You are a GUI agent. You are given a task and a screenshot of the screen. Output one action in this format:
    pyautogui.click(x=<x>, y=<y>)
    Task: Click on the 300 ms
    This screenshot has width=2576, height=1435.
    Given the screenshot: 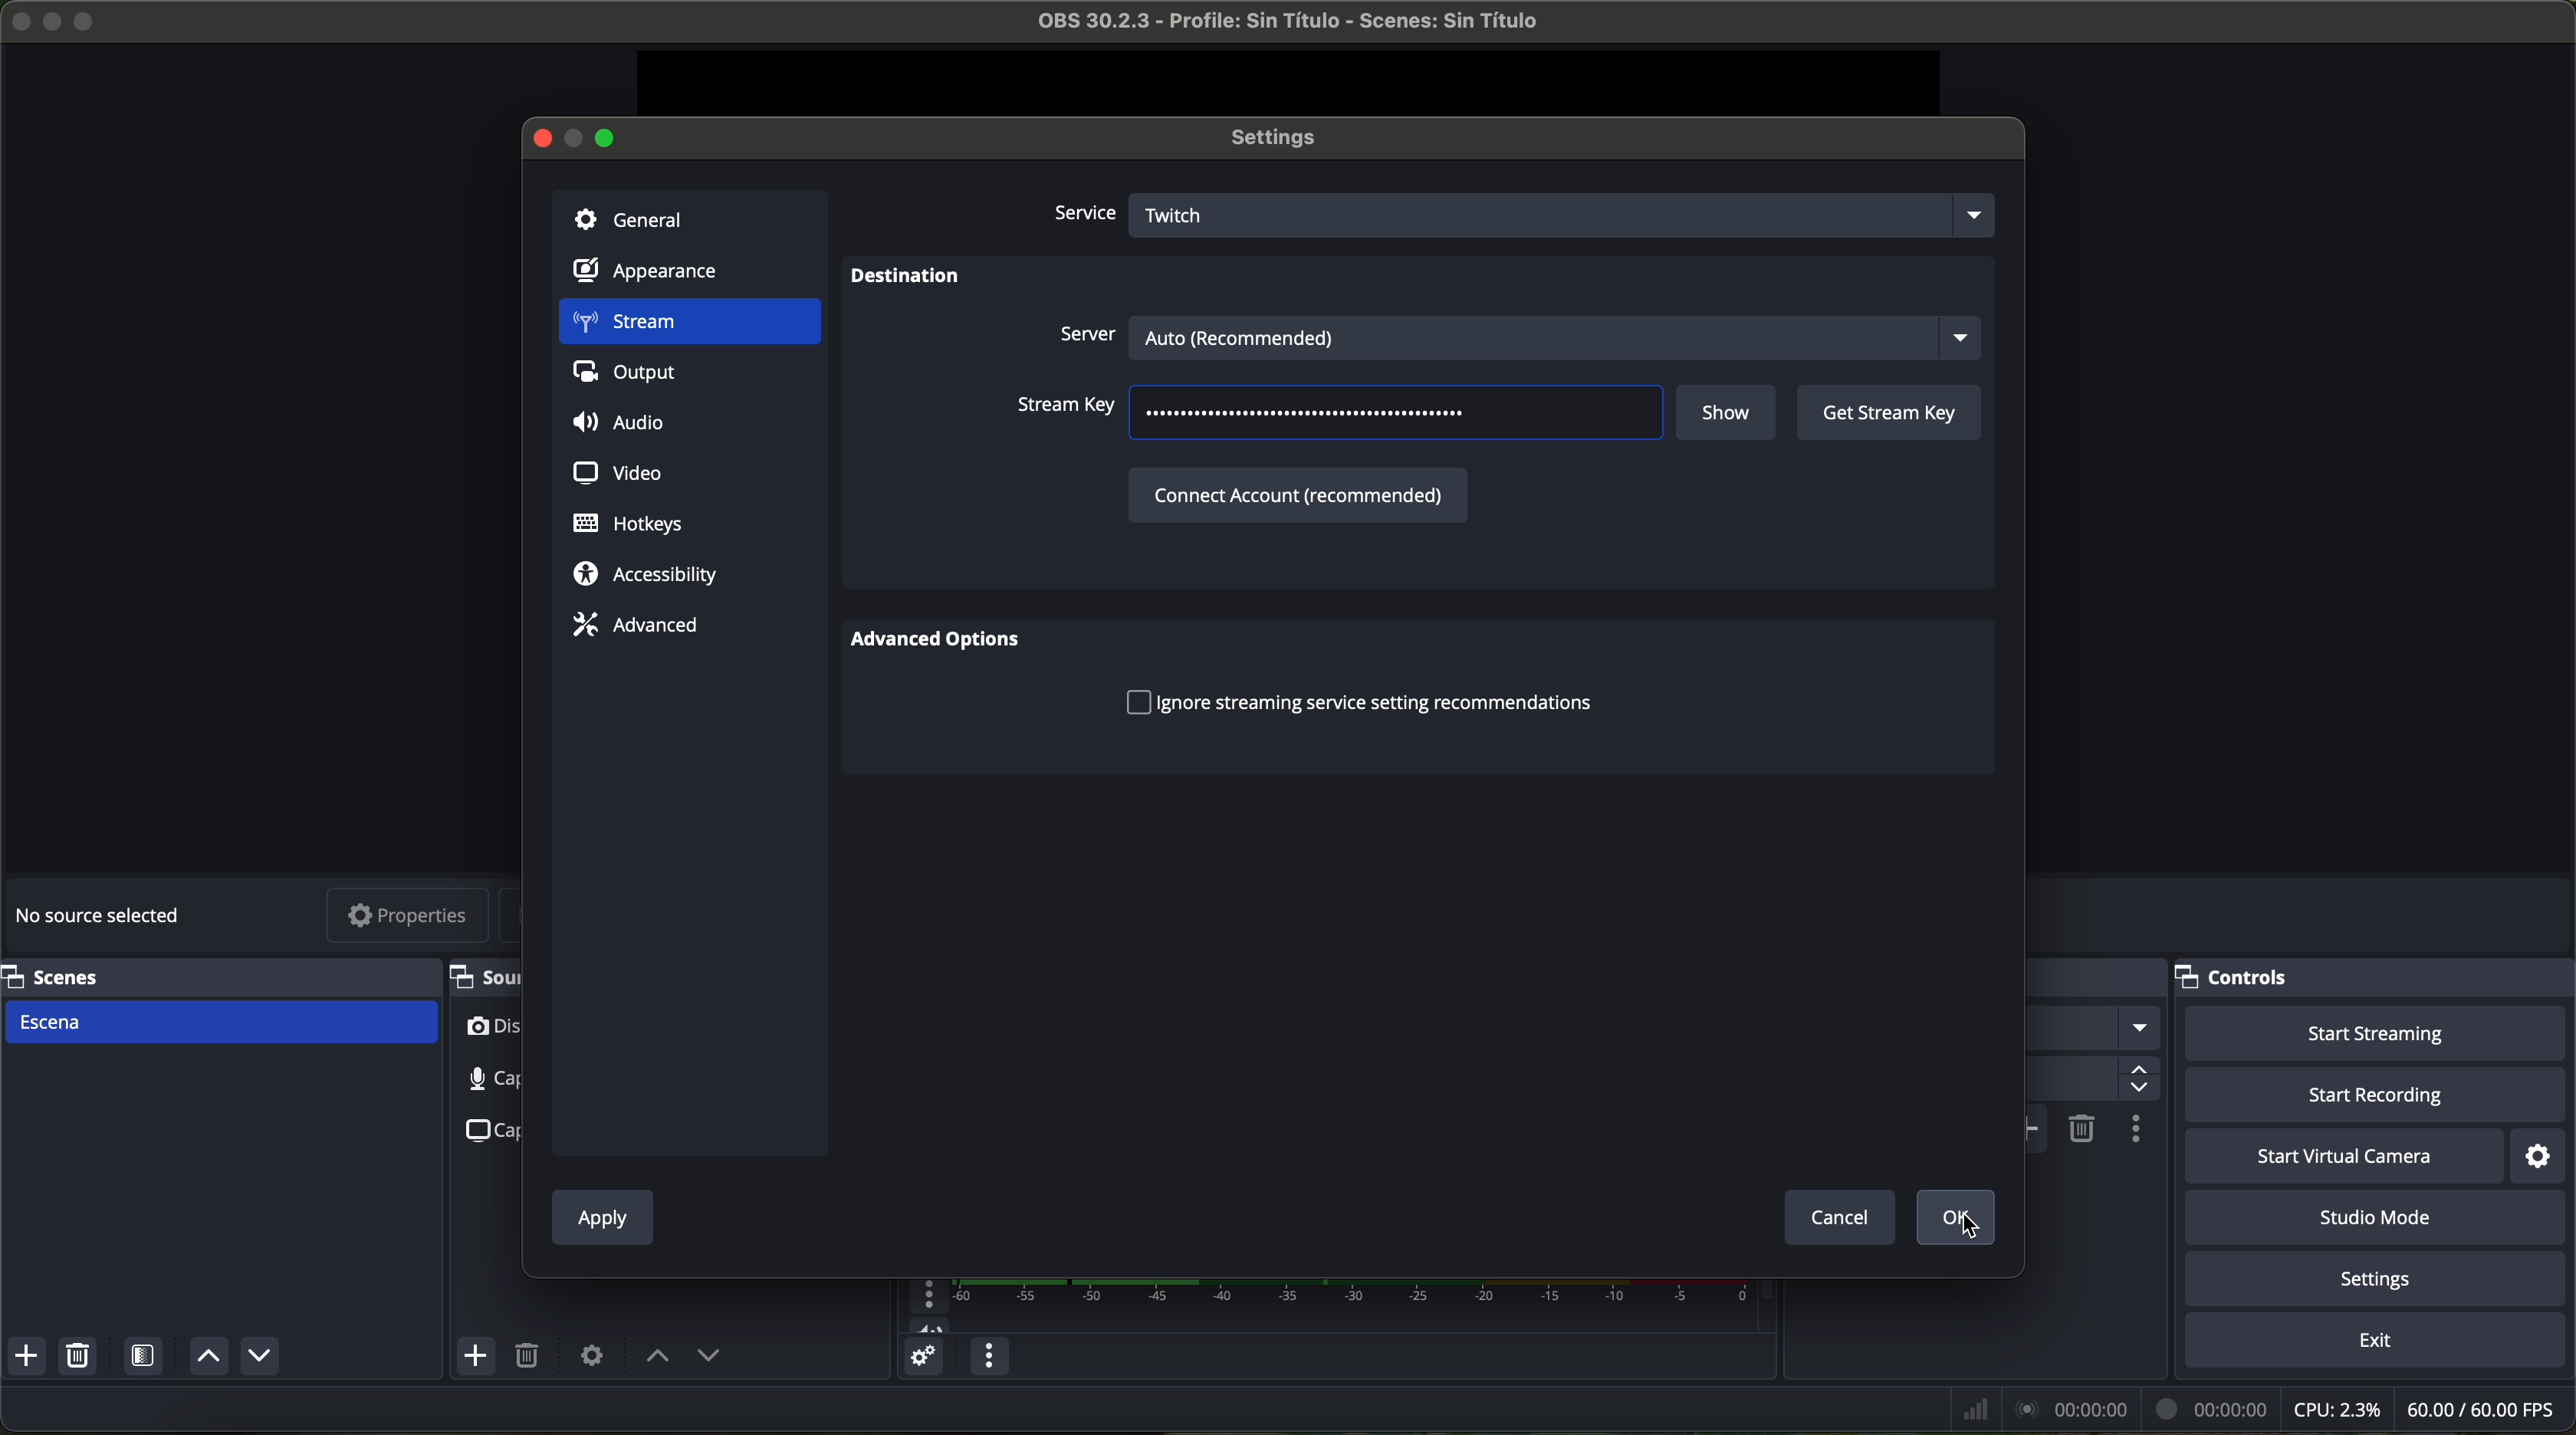 What is the action you would take?
    pyautogui.click(x=2090, y=1080)
    